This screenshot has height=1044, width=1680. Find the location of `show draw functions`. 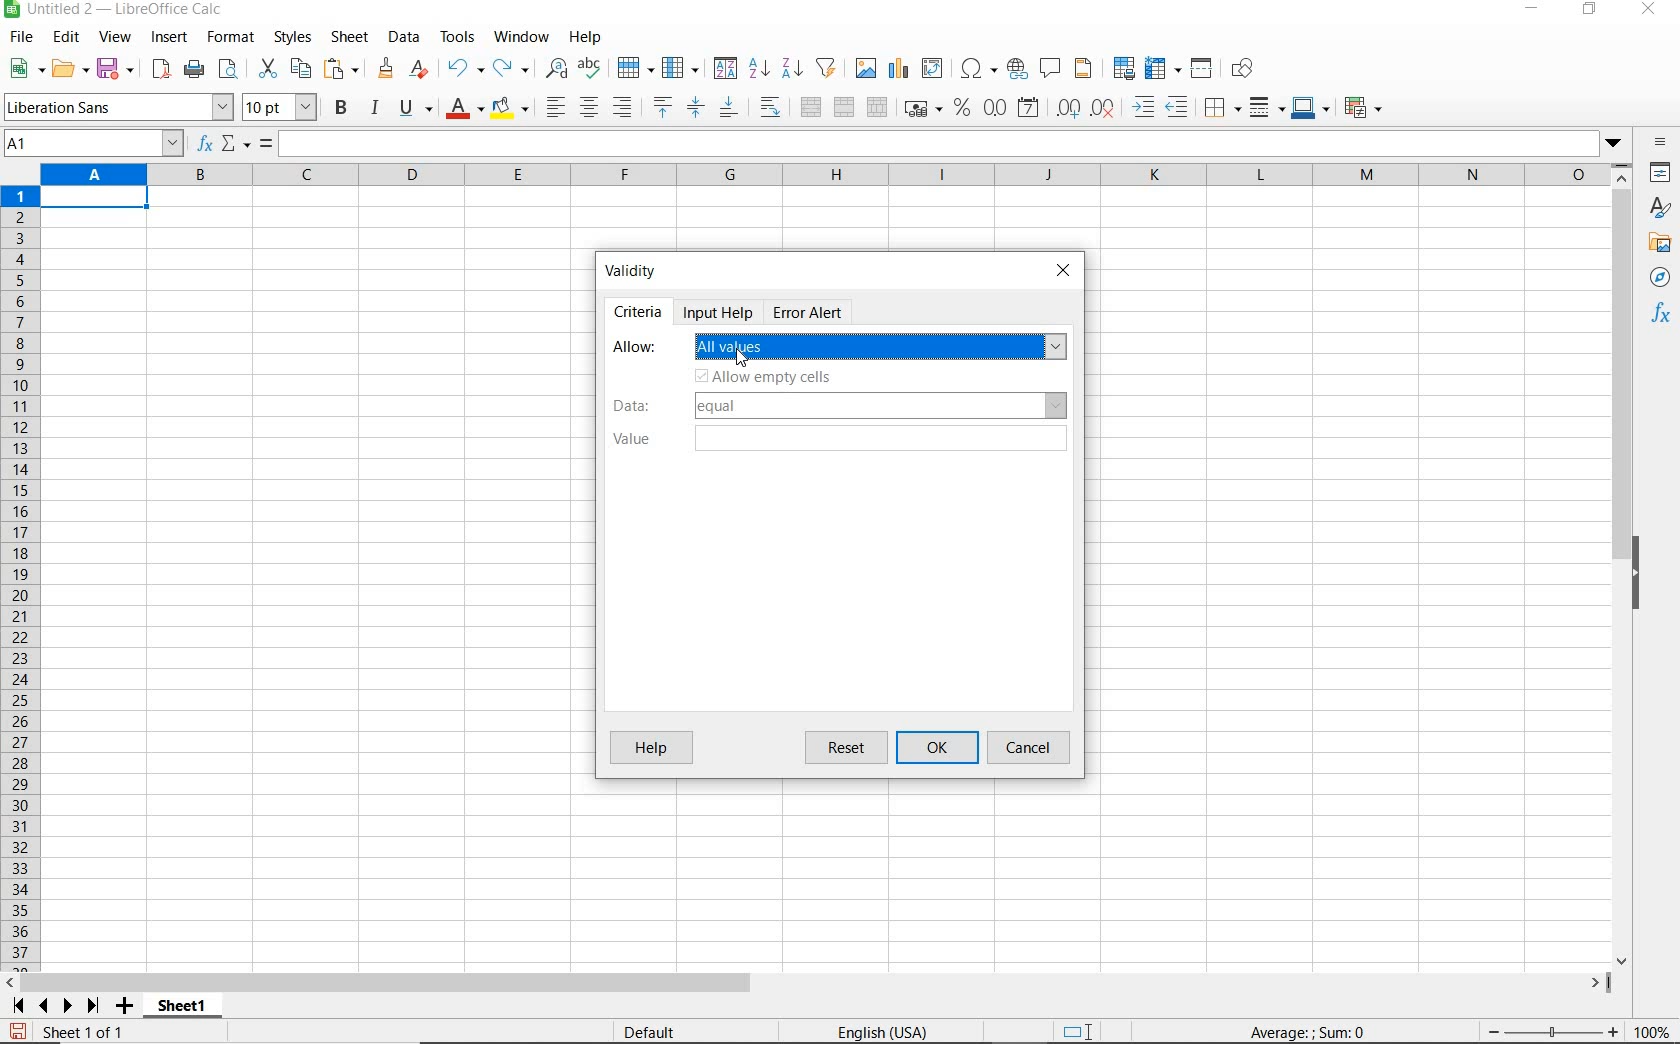

show draw functions is located at coordinates (1246, 69).